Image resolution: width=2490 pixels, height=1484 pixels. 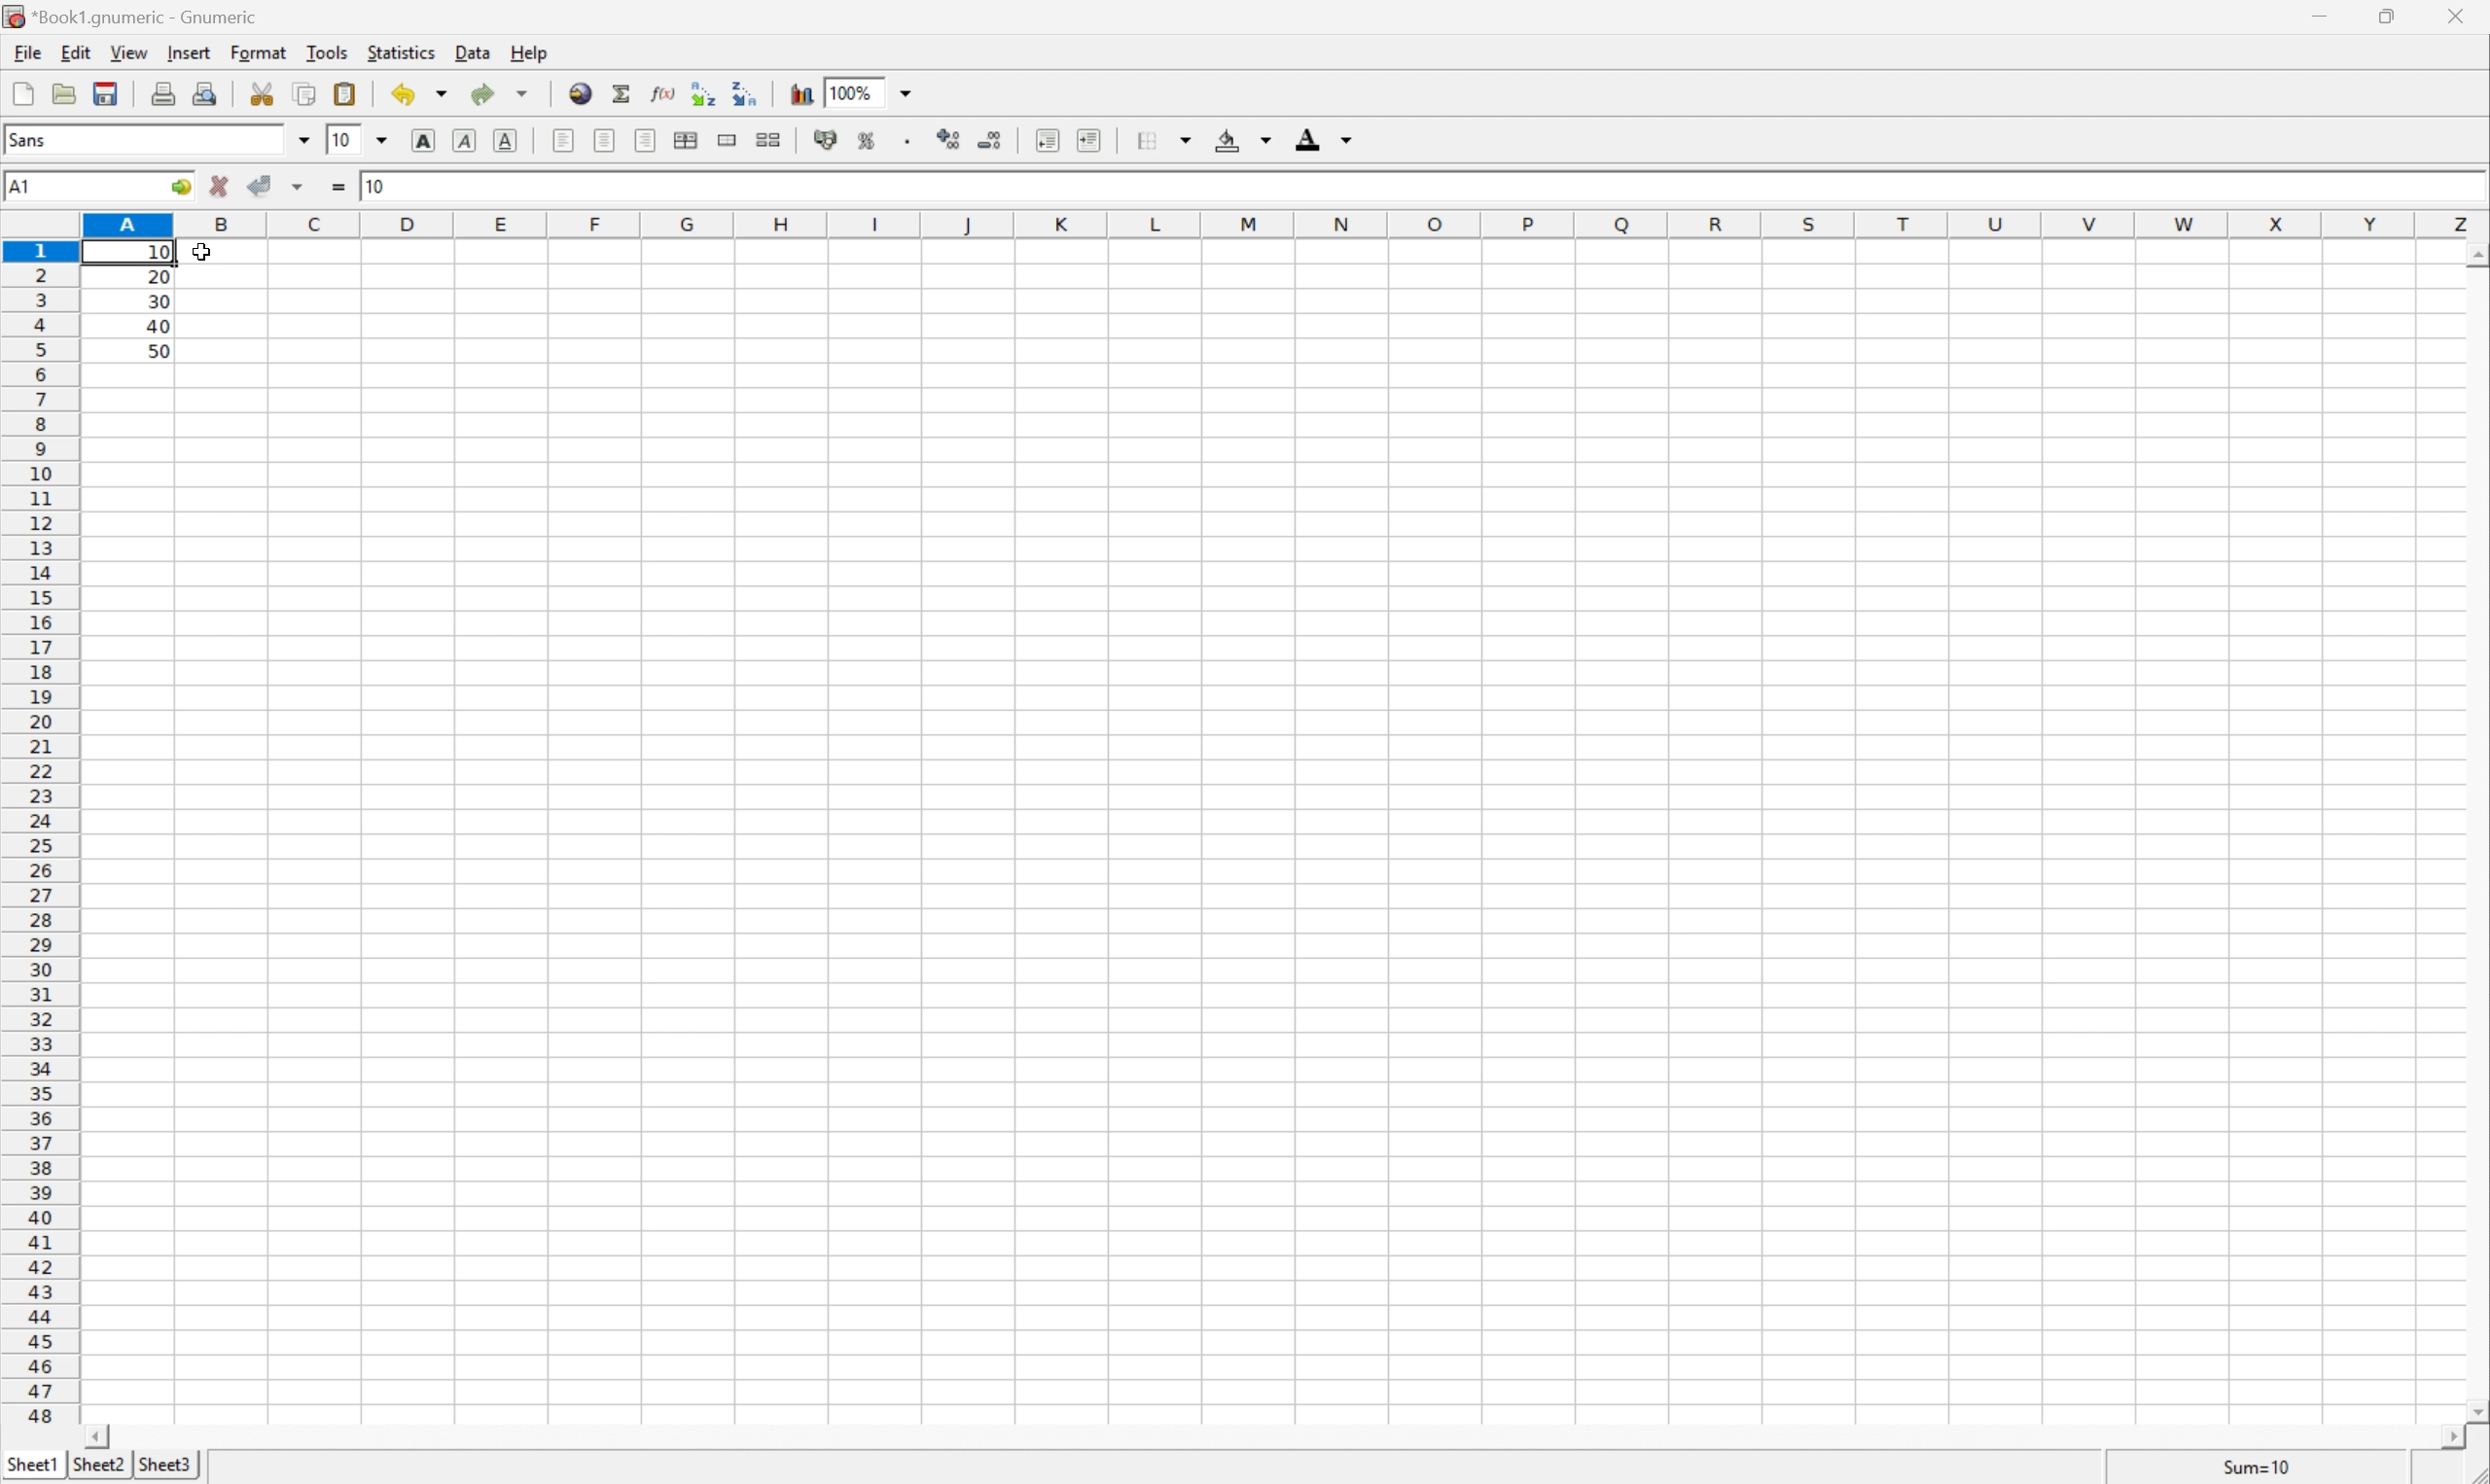 What do you see at coordinates (805, 93) in the screenshot?
I see `Insert chart` at bounding box center [805, 93].